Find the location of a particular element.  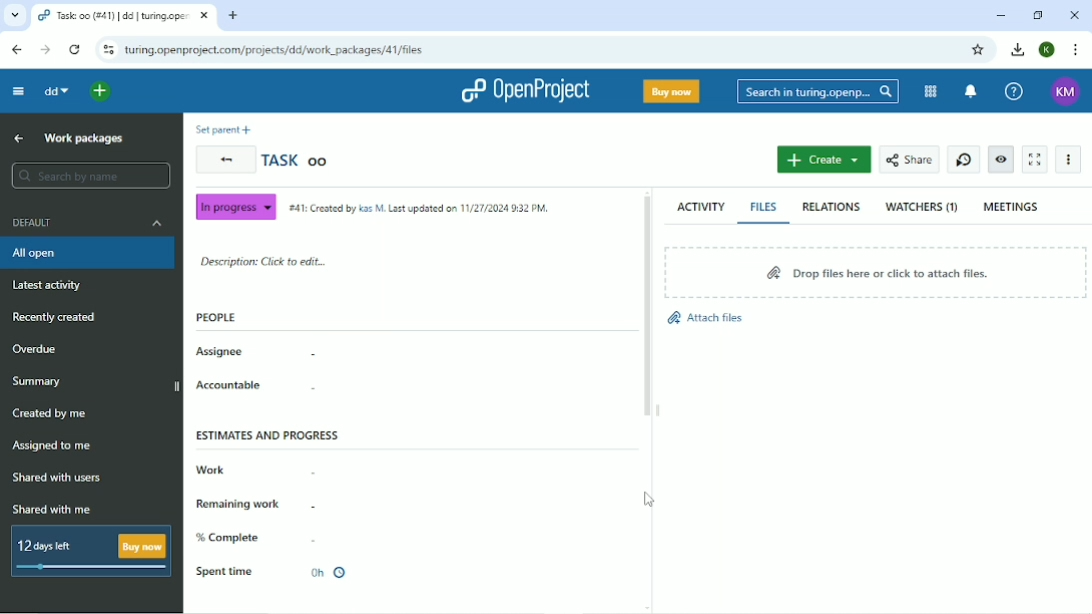

Latest activity is located at coordinates (51, 284).